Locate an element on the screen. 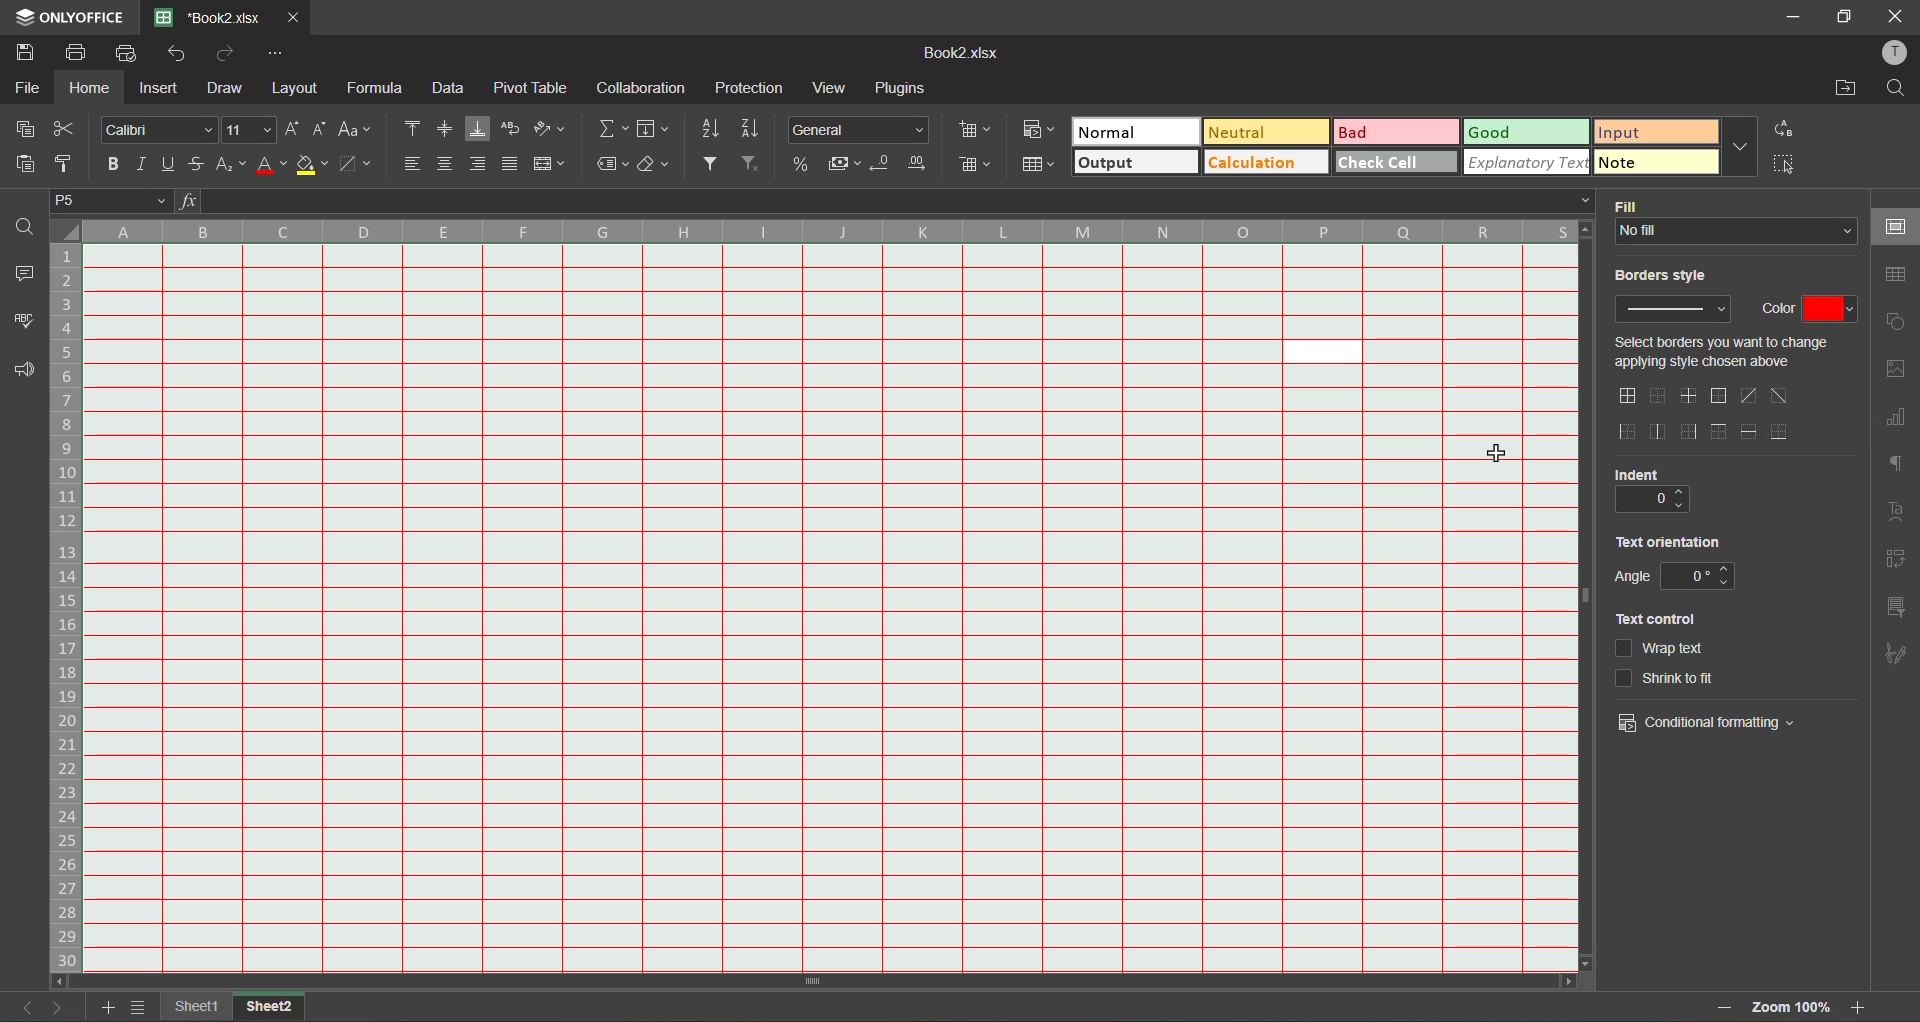  vertical scroll bar is located at coordinates (1582, 494).